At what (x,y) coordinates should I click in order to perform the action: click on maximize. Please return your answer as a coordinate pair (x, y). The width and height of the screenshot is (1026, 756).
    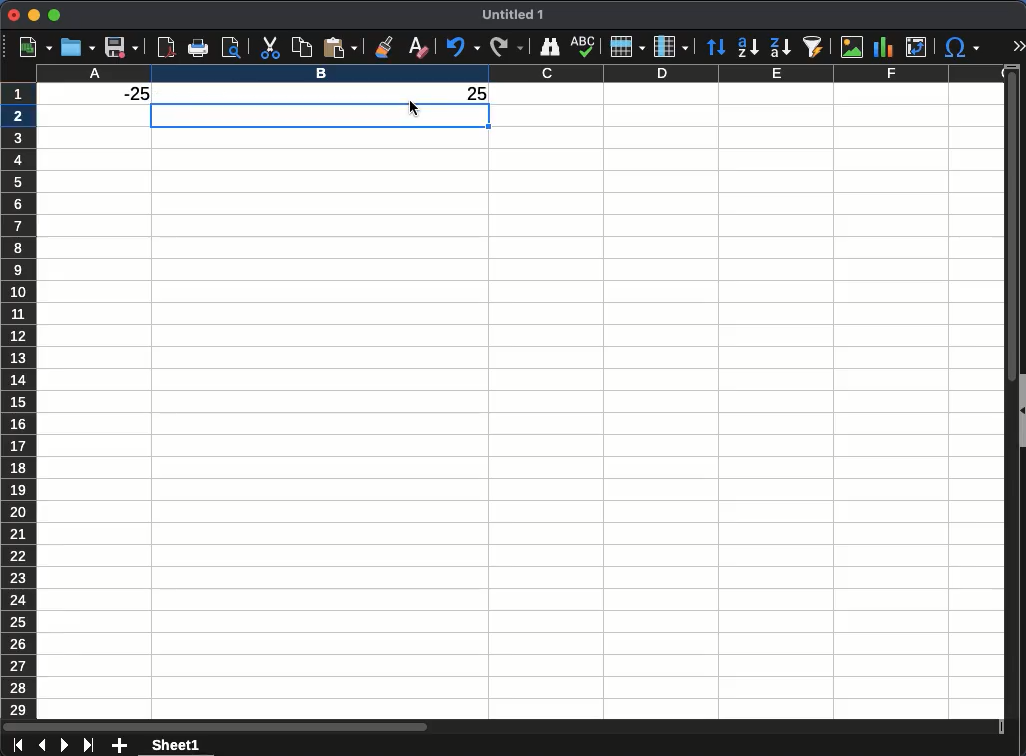
    Looking at the image, I should click on (55, 15).